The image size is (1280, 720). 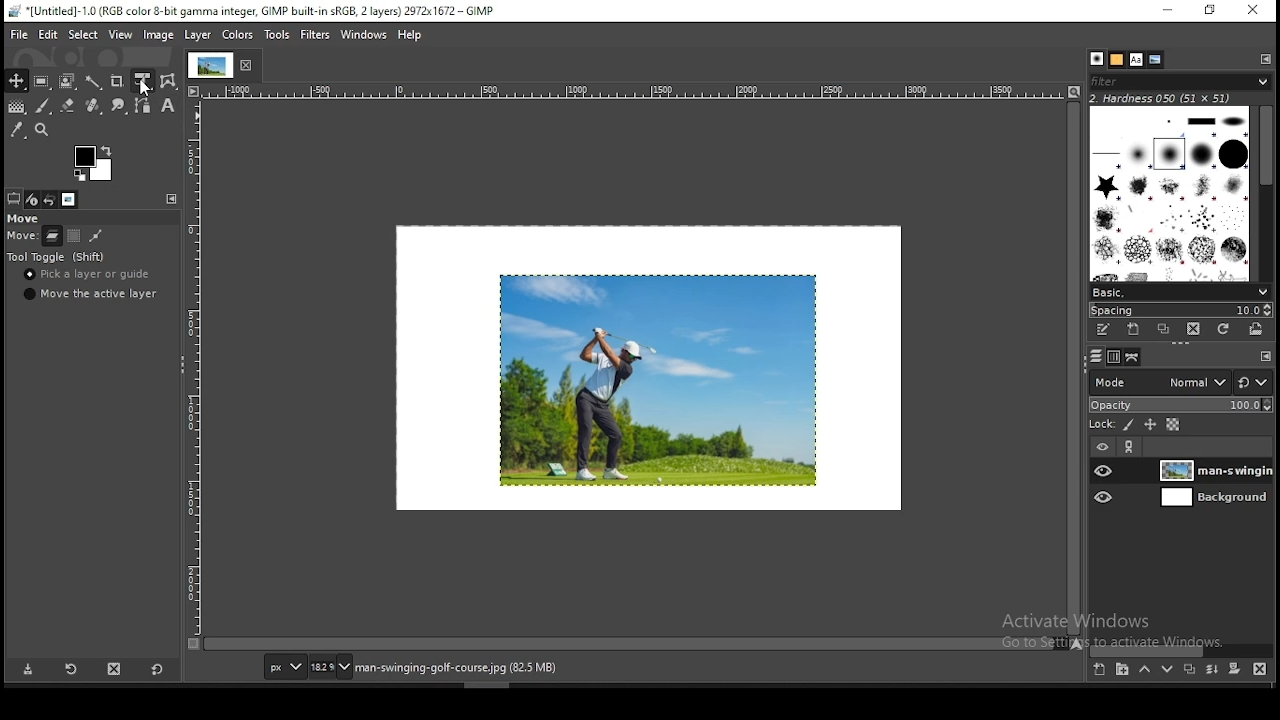 I want to click on move paths, so click(x=95, y=238).